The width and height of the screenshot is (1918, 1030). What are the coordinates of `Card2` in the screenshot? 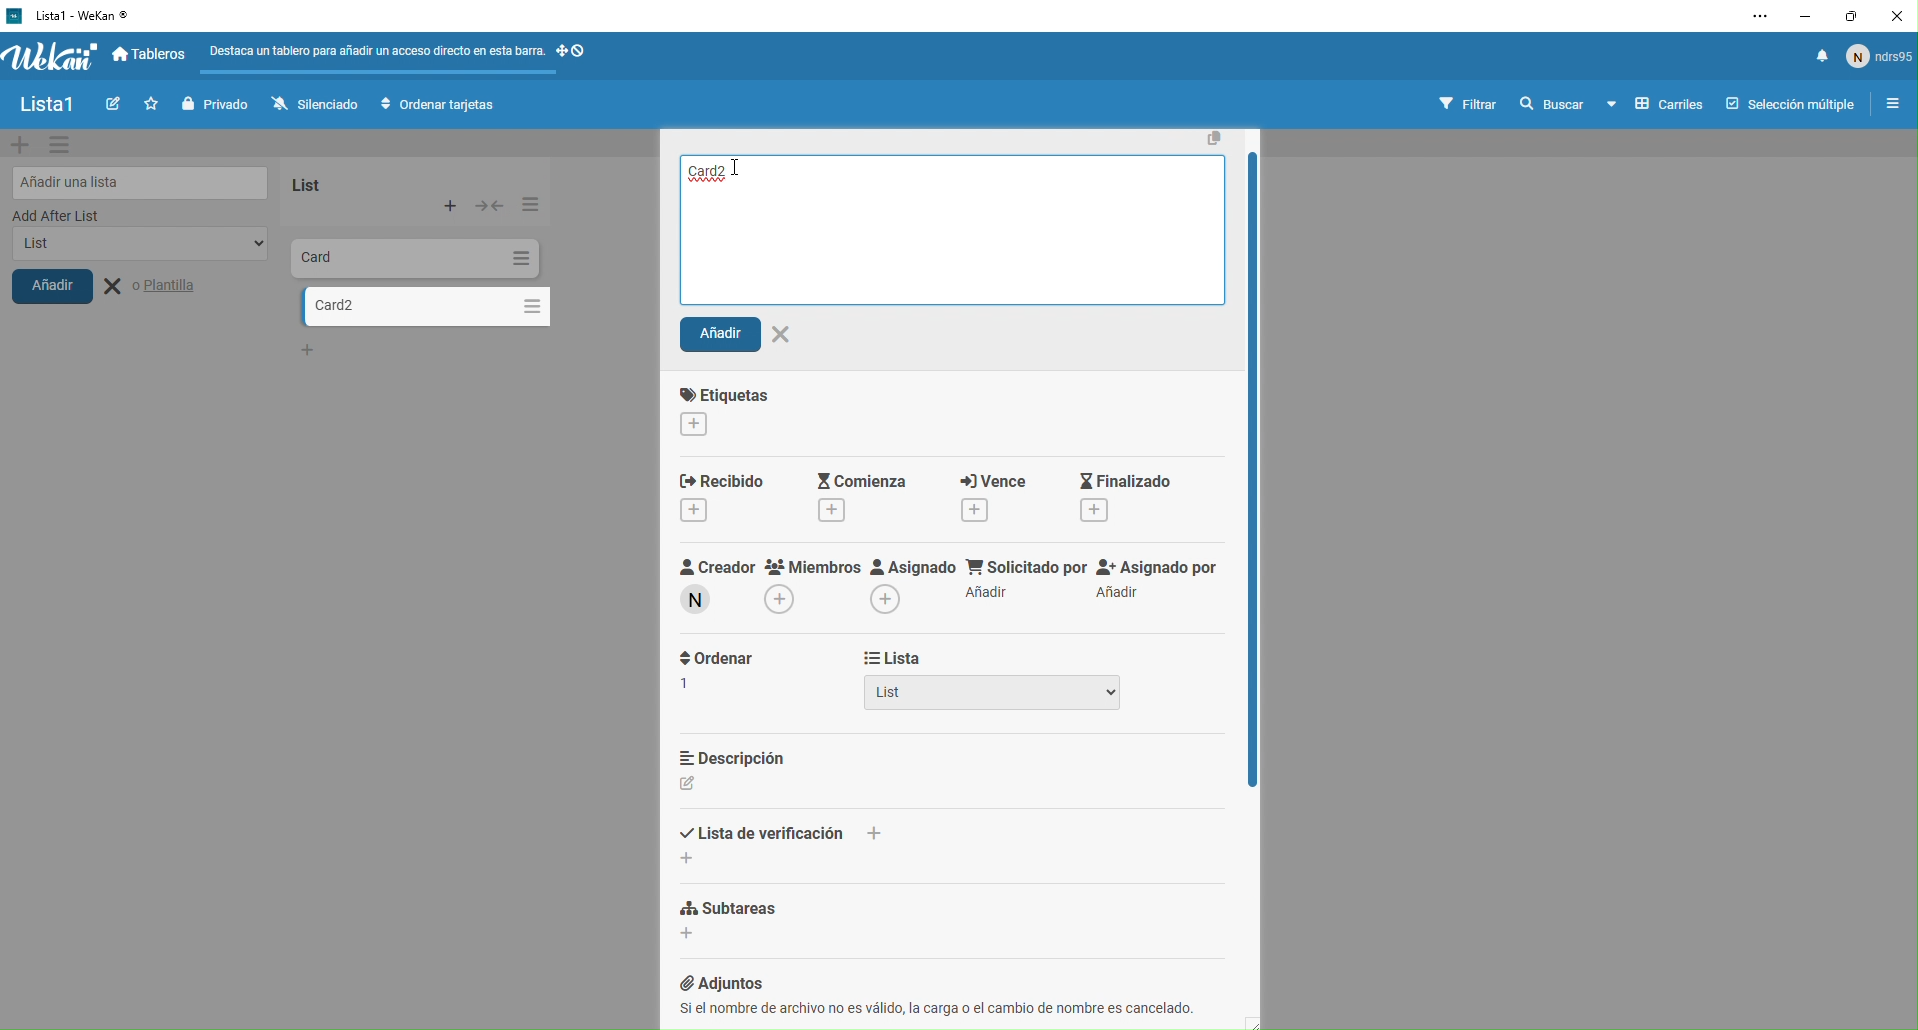 It's located at (713, 172).